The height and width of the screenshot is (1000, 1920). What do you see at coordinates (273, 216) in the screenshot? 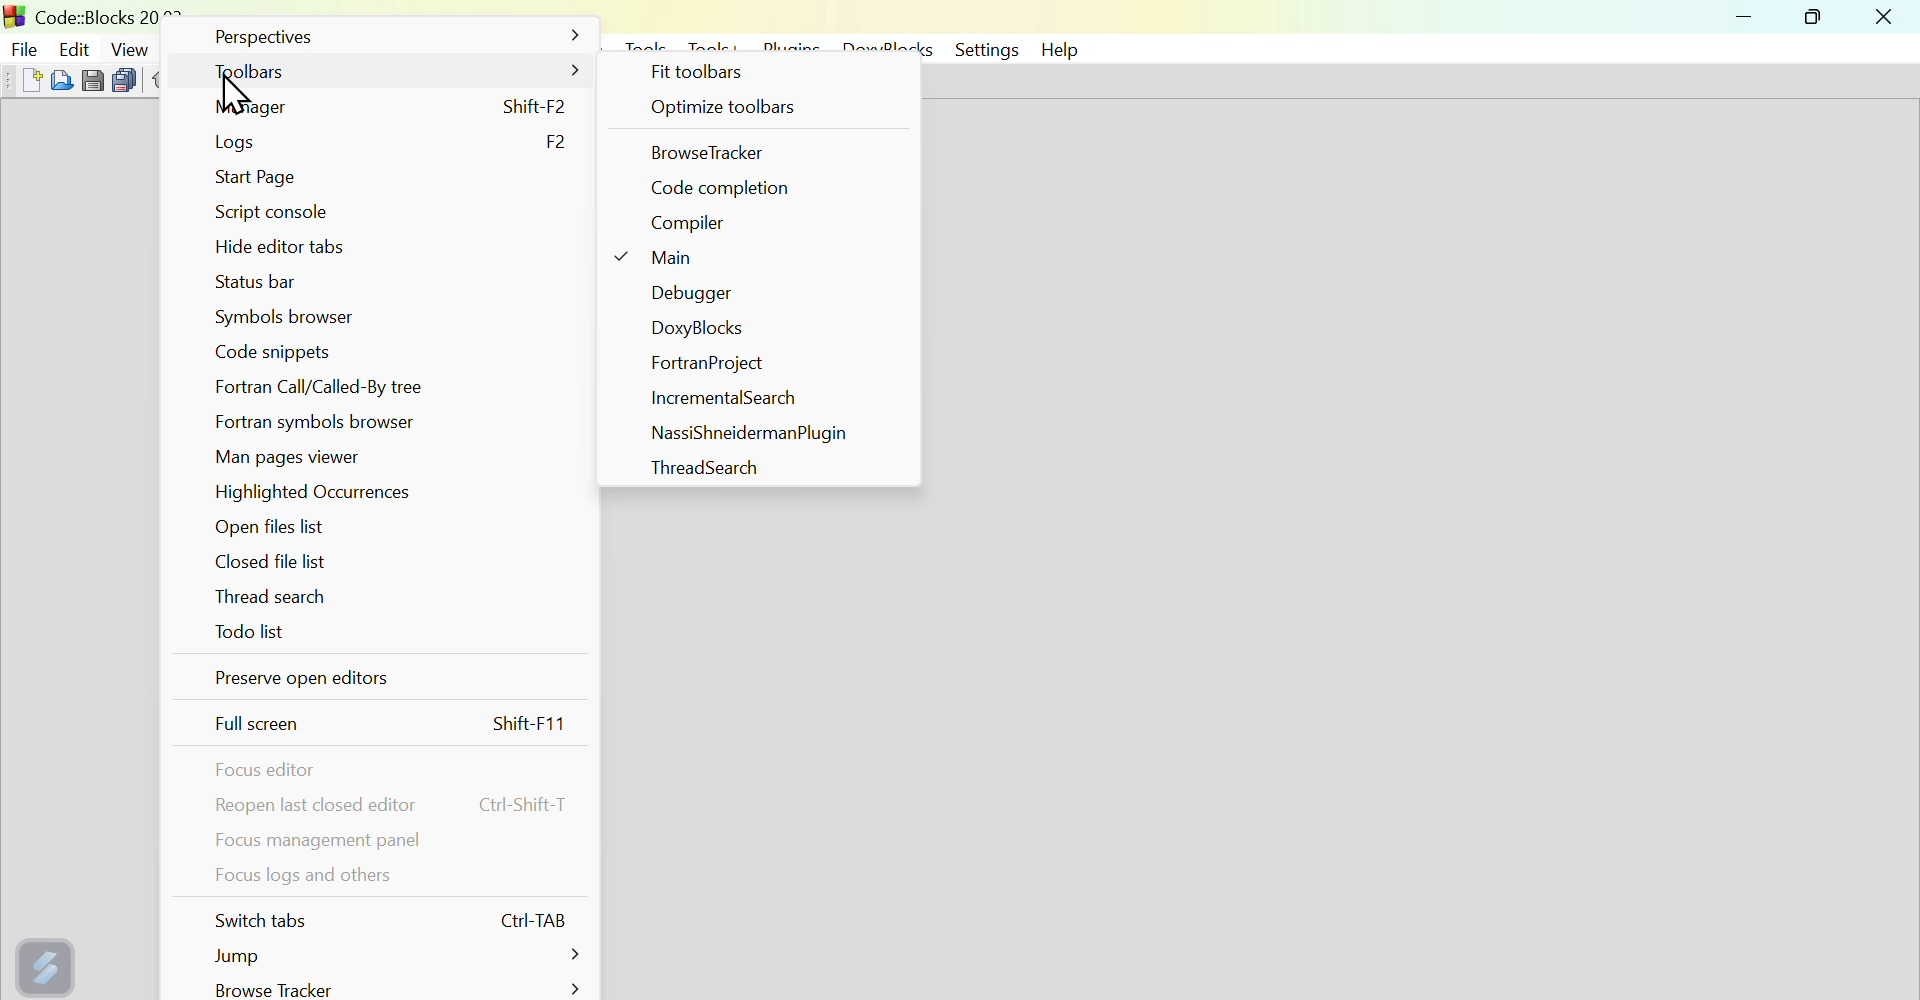
I see `Script console` at bounding box center [273, 216].